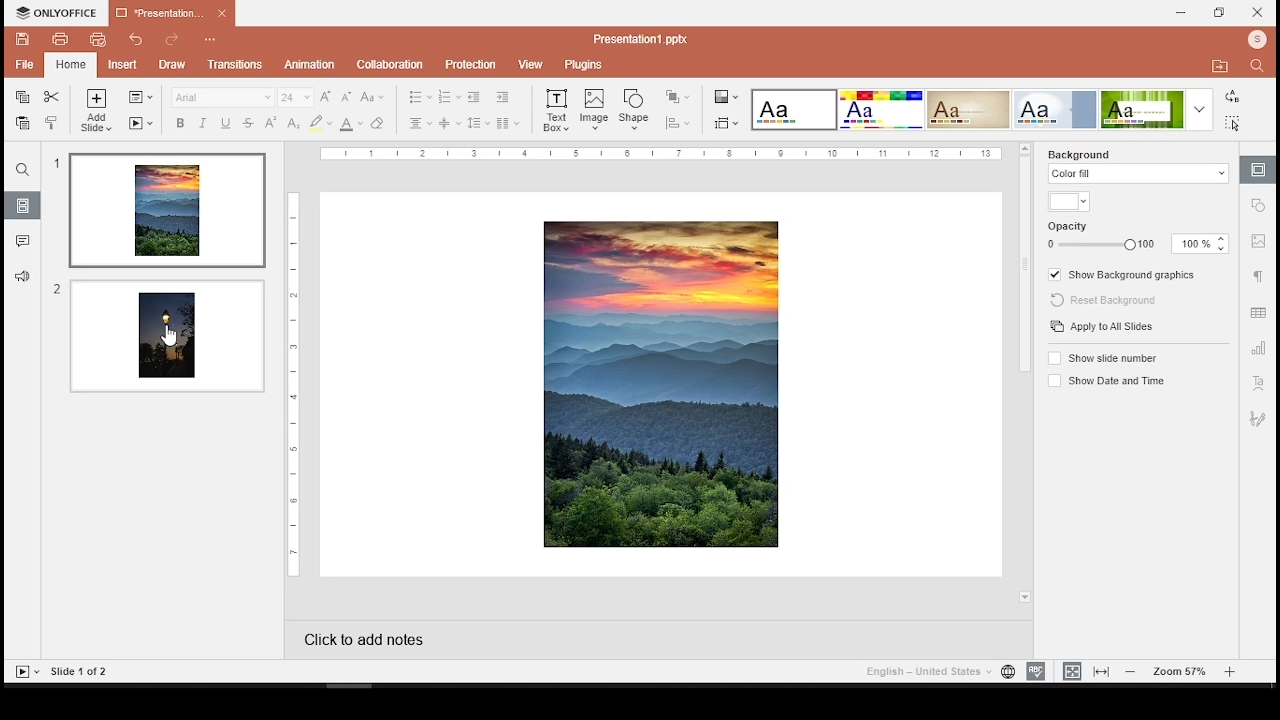  What do you see at coordinates (1035, 671) in the screenshot?
I see `spelling check` at bounding box center [1035, 671].